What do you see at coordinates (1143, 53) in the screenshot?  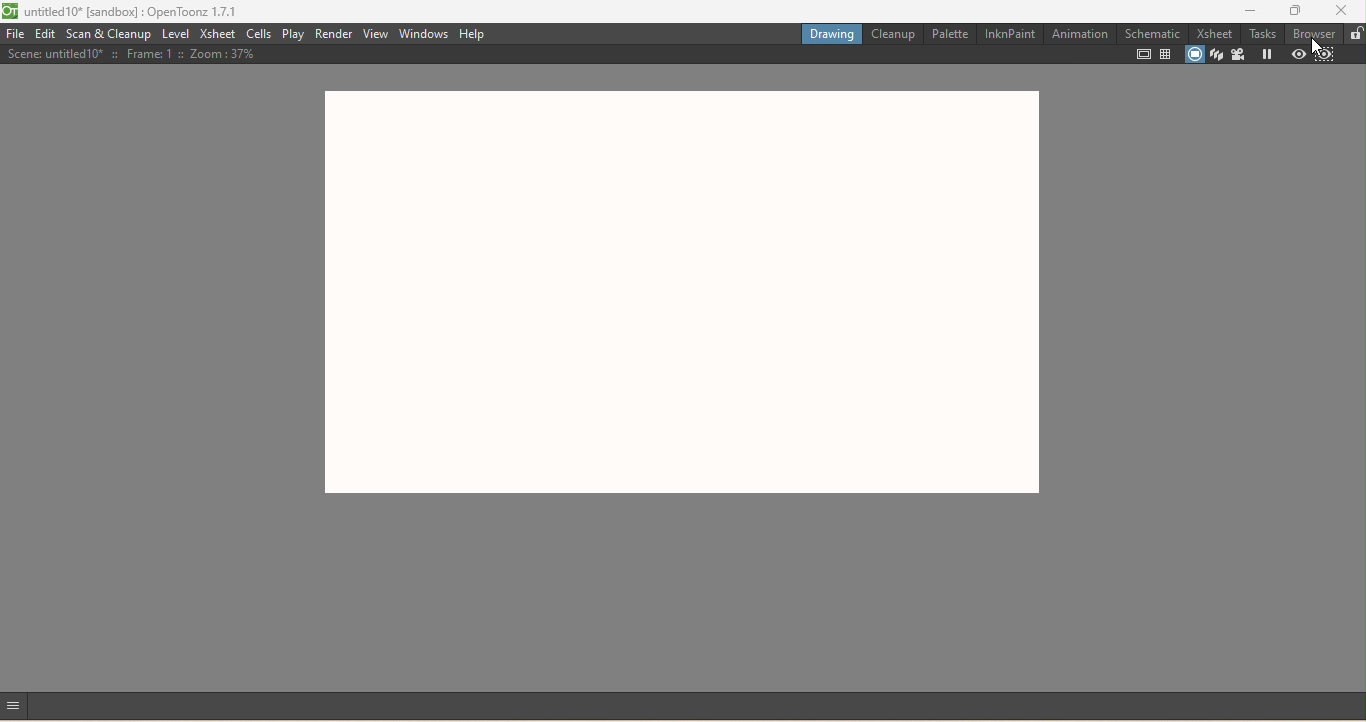 I see `Safe area` at bounding box center [1143, 53].